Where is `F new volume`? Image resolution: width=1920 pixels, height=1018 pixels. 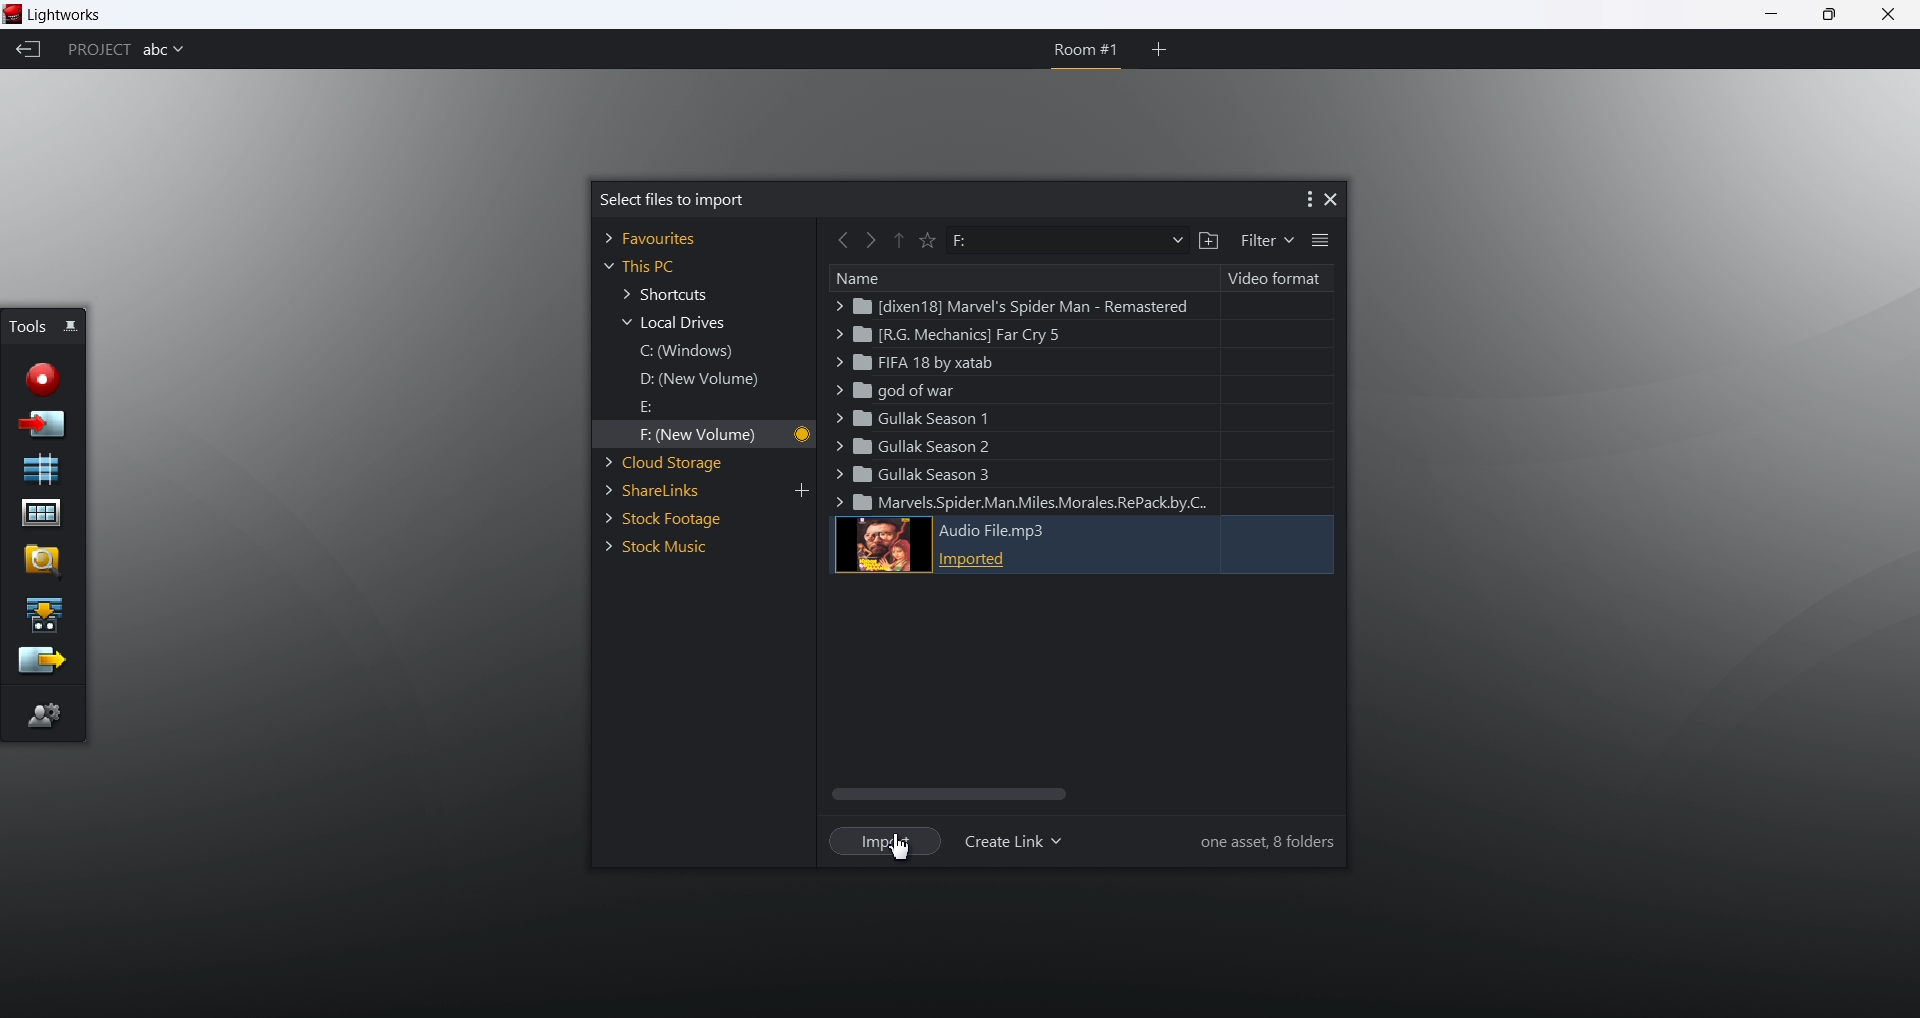
F new volume is located at coordinates (716, 435).